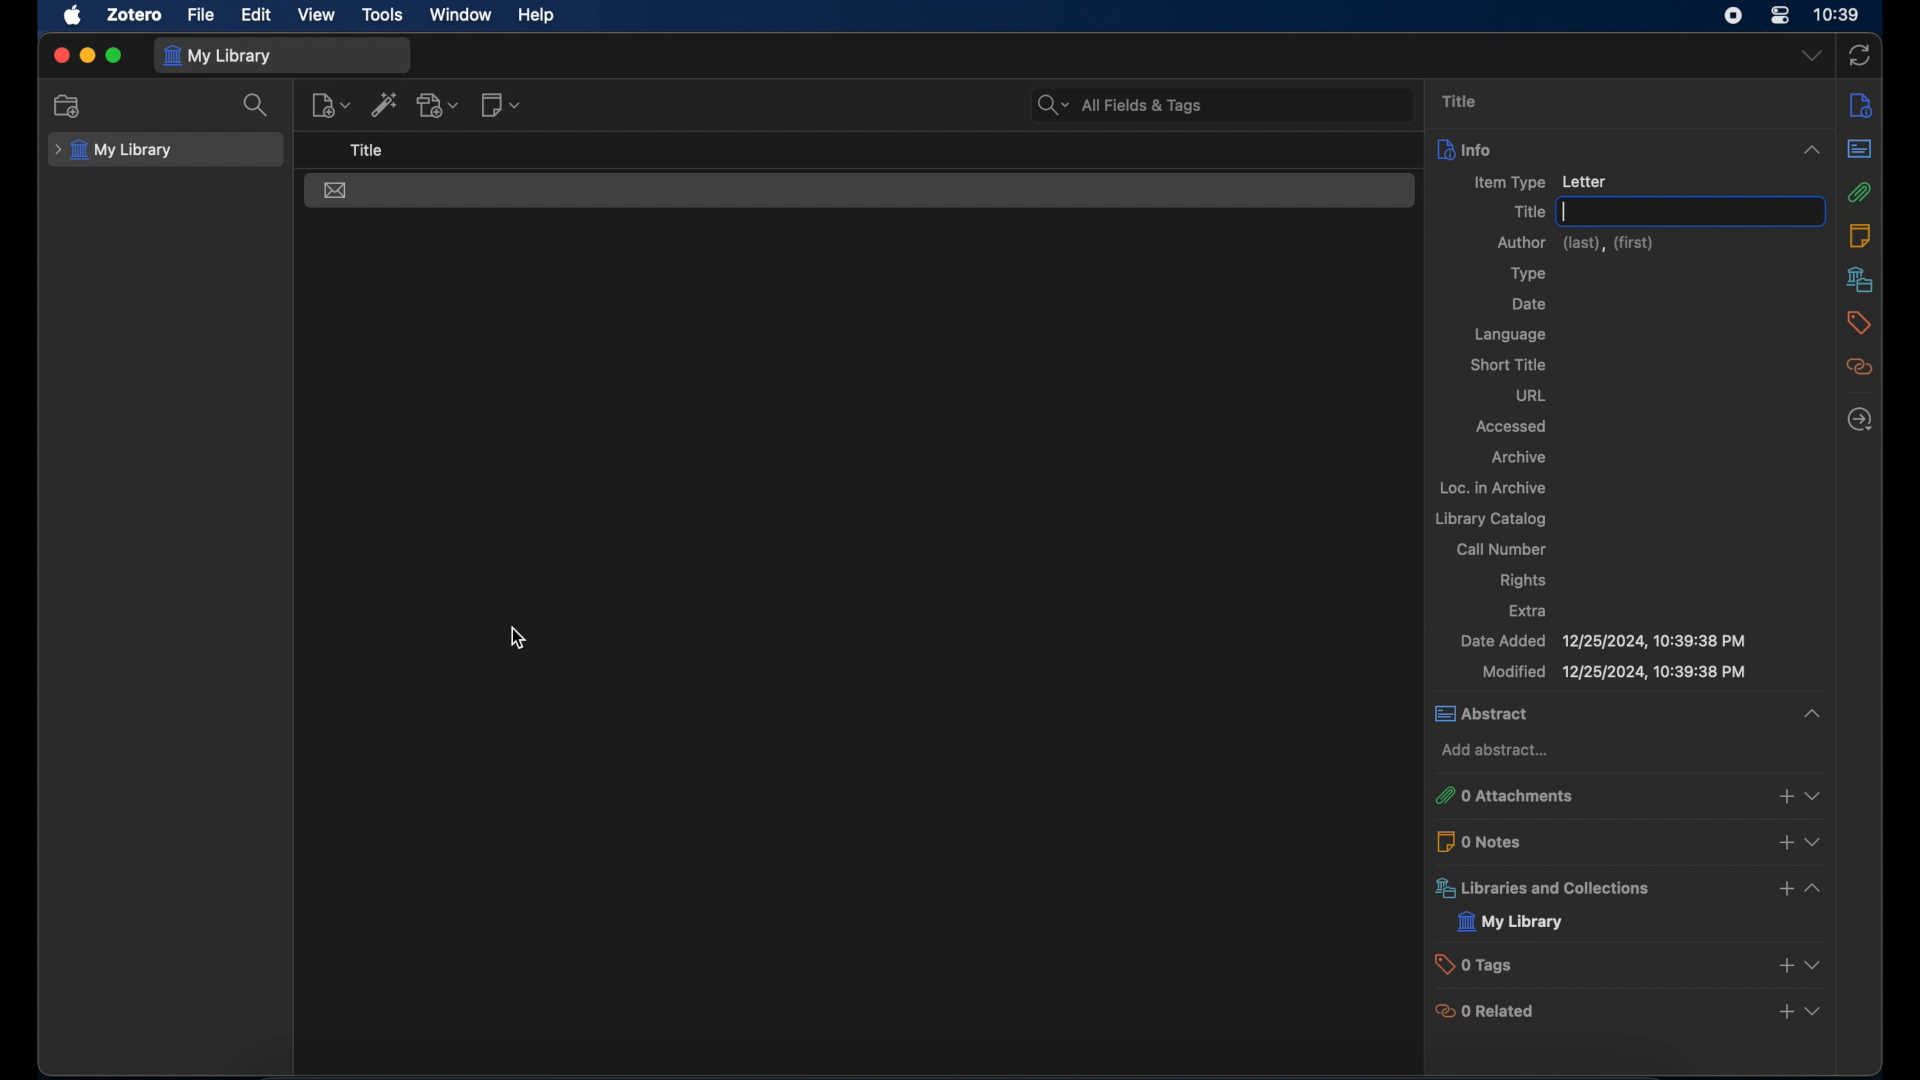  I want to click on attachments, so click(1860, 192).